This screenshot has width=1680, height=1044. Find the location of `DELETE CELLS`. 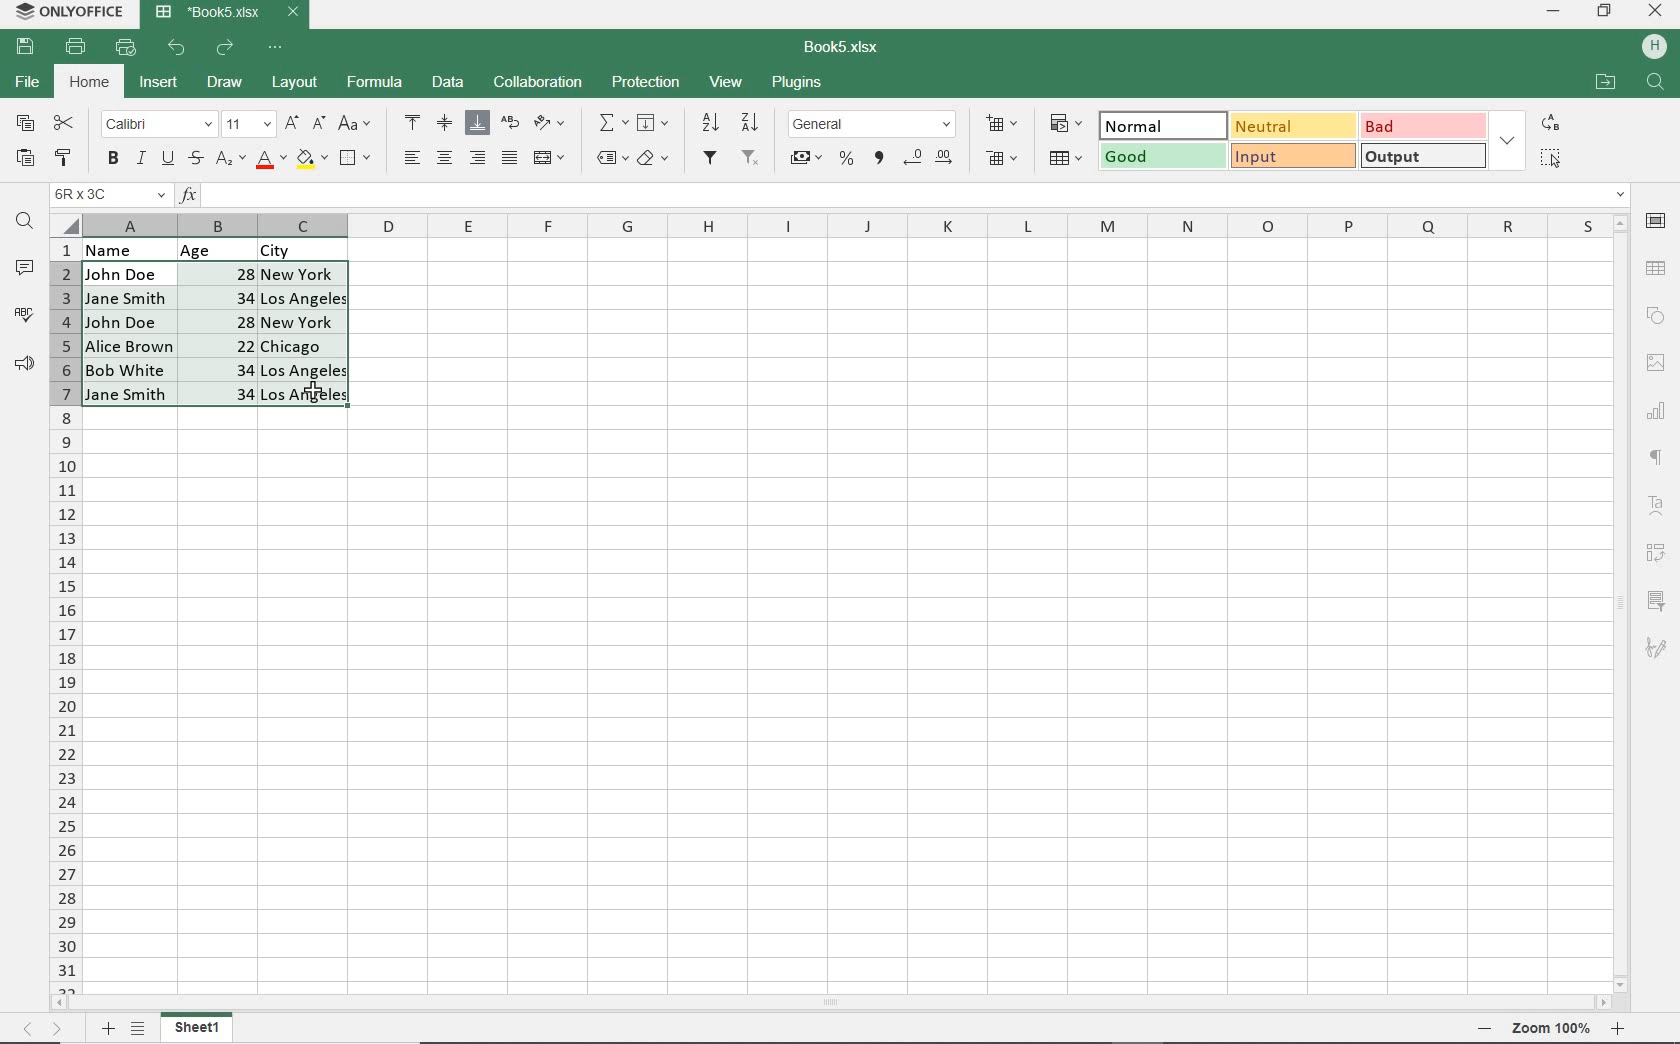

DELETE CELLS is located at coordinates (1004, 160).